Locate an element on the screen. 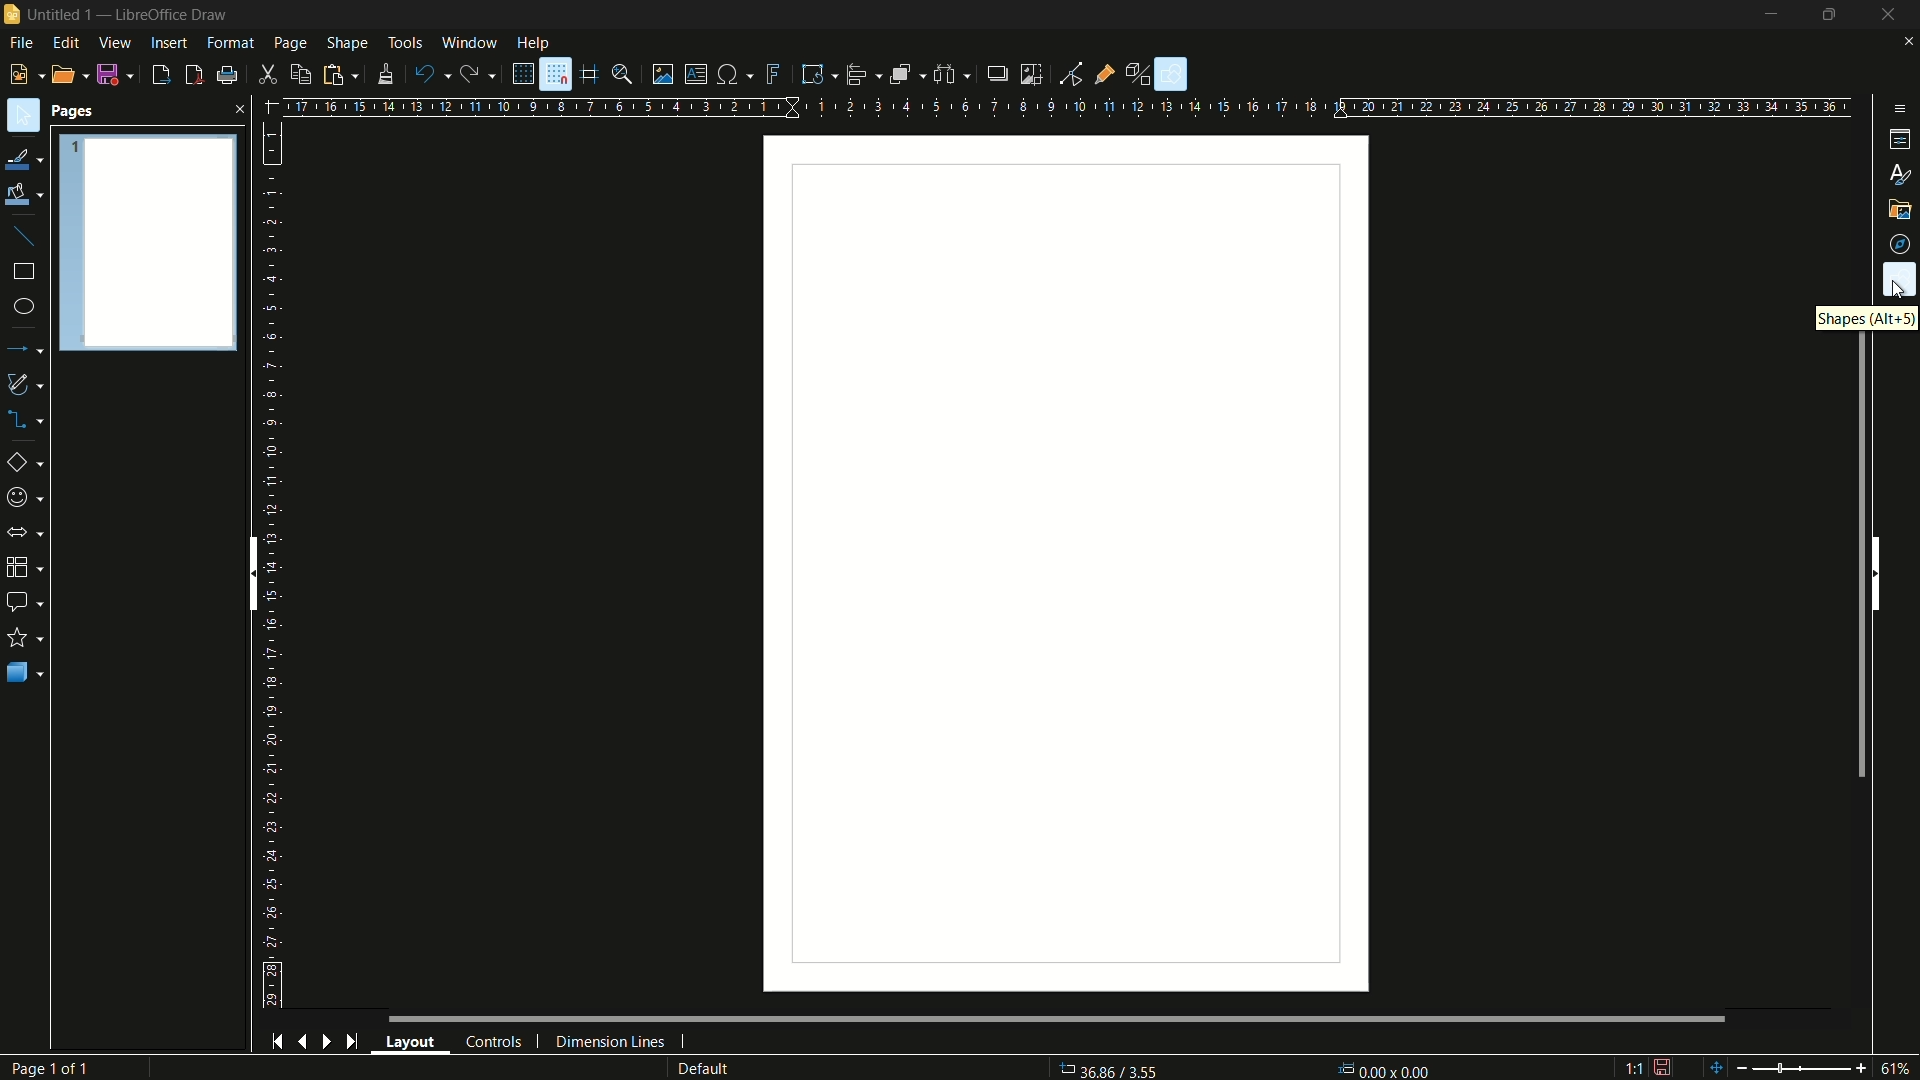 This screenshot has width=1920, height=1080. window menu is located at coordinates (468, 42).